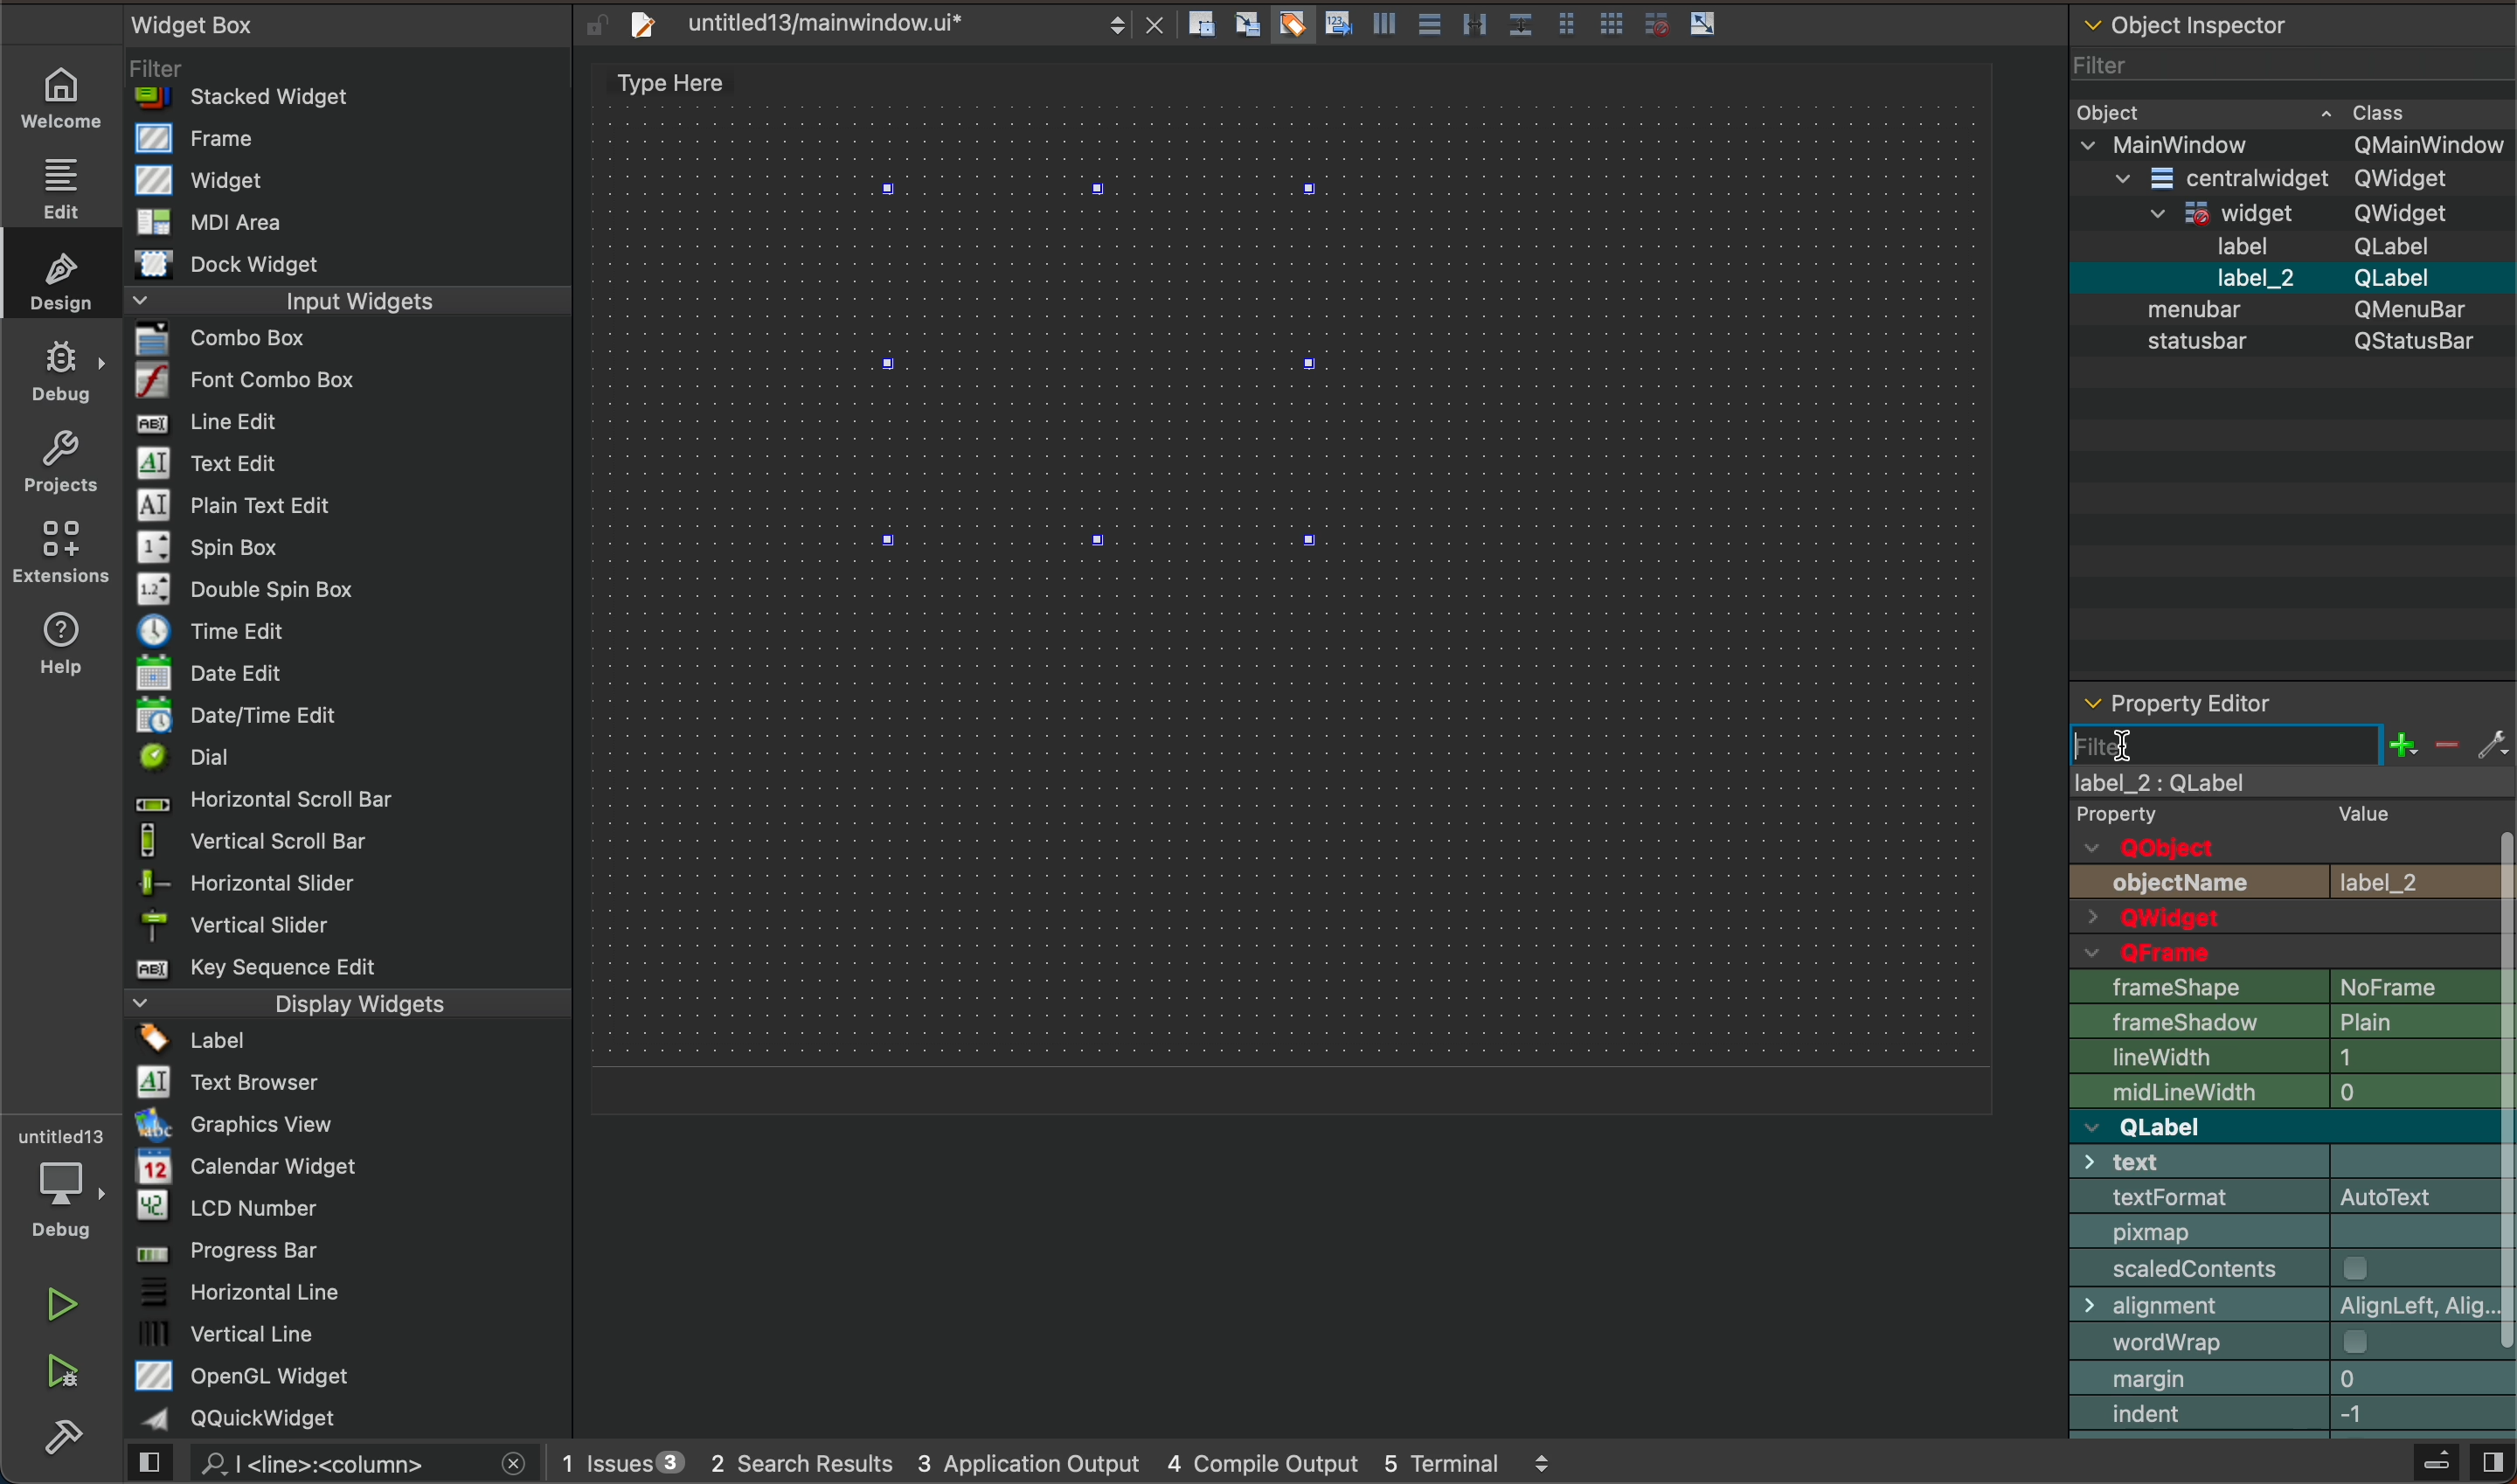  What do you see at coordinates (2292, 1380) in the screenshot?
I see `margin` at bounding box center [2292, 1380].